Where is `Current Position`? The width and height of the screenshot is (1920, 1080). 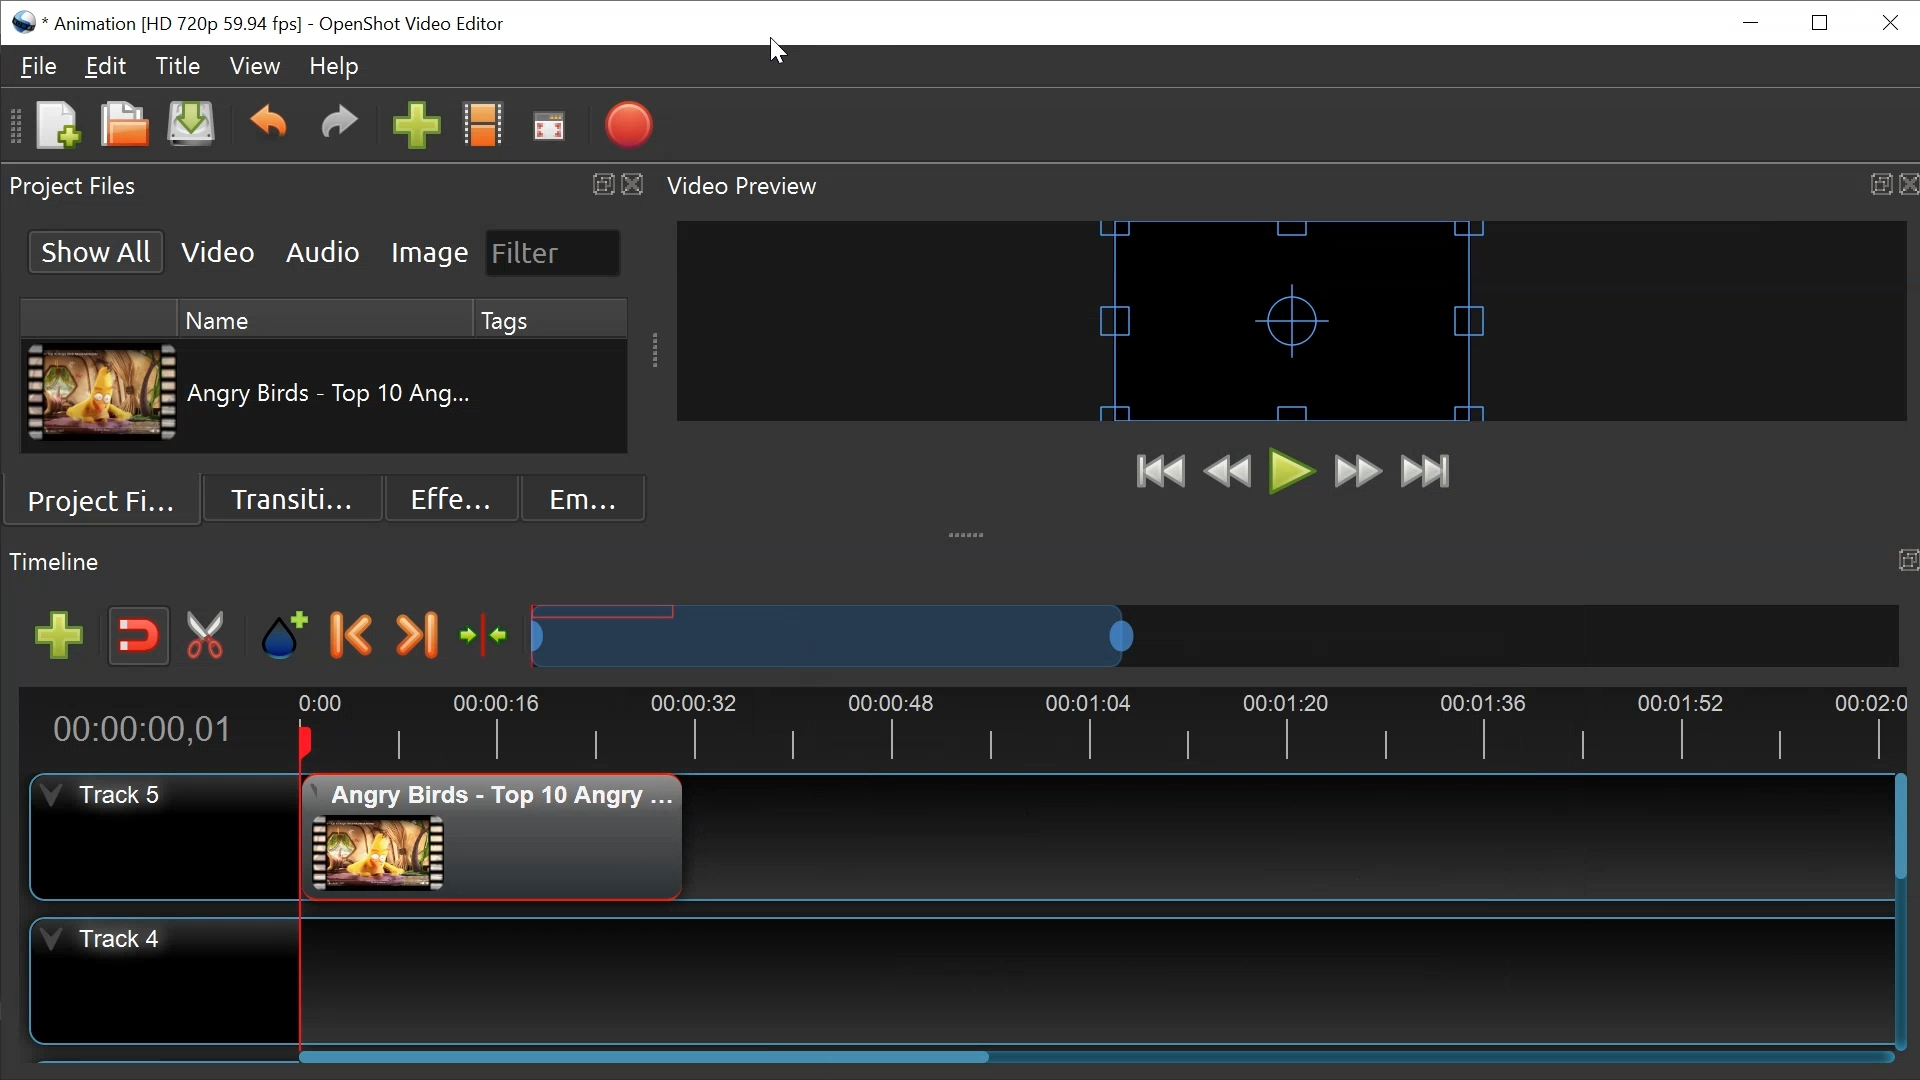 Current Position is located at coordinates (147, 732).